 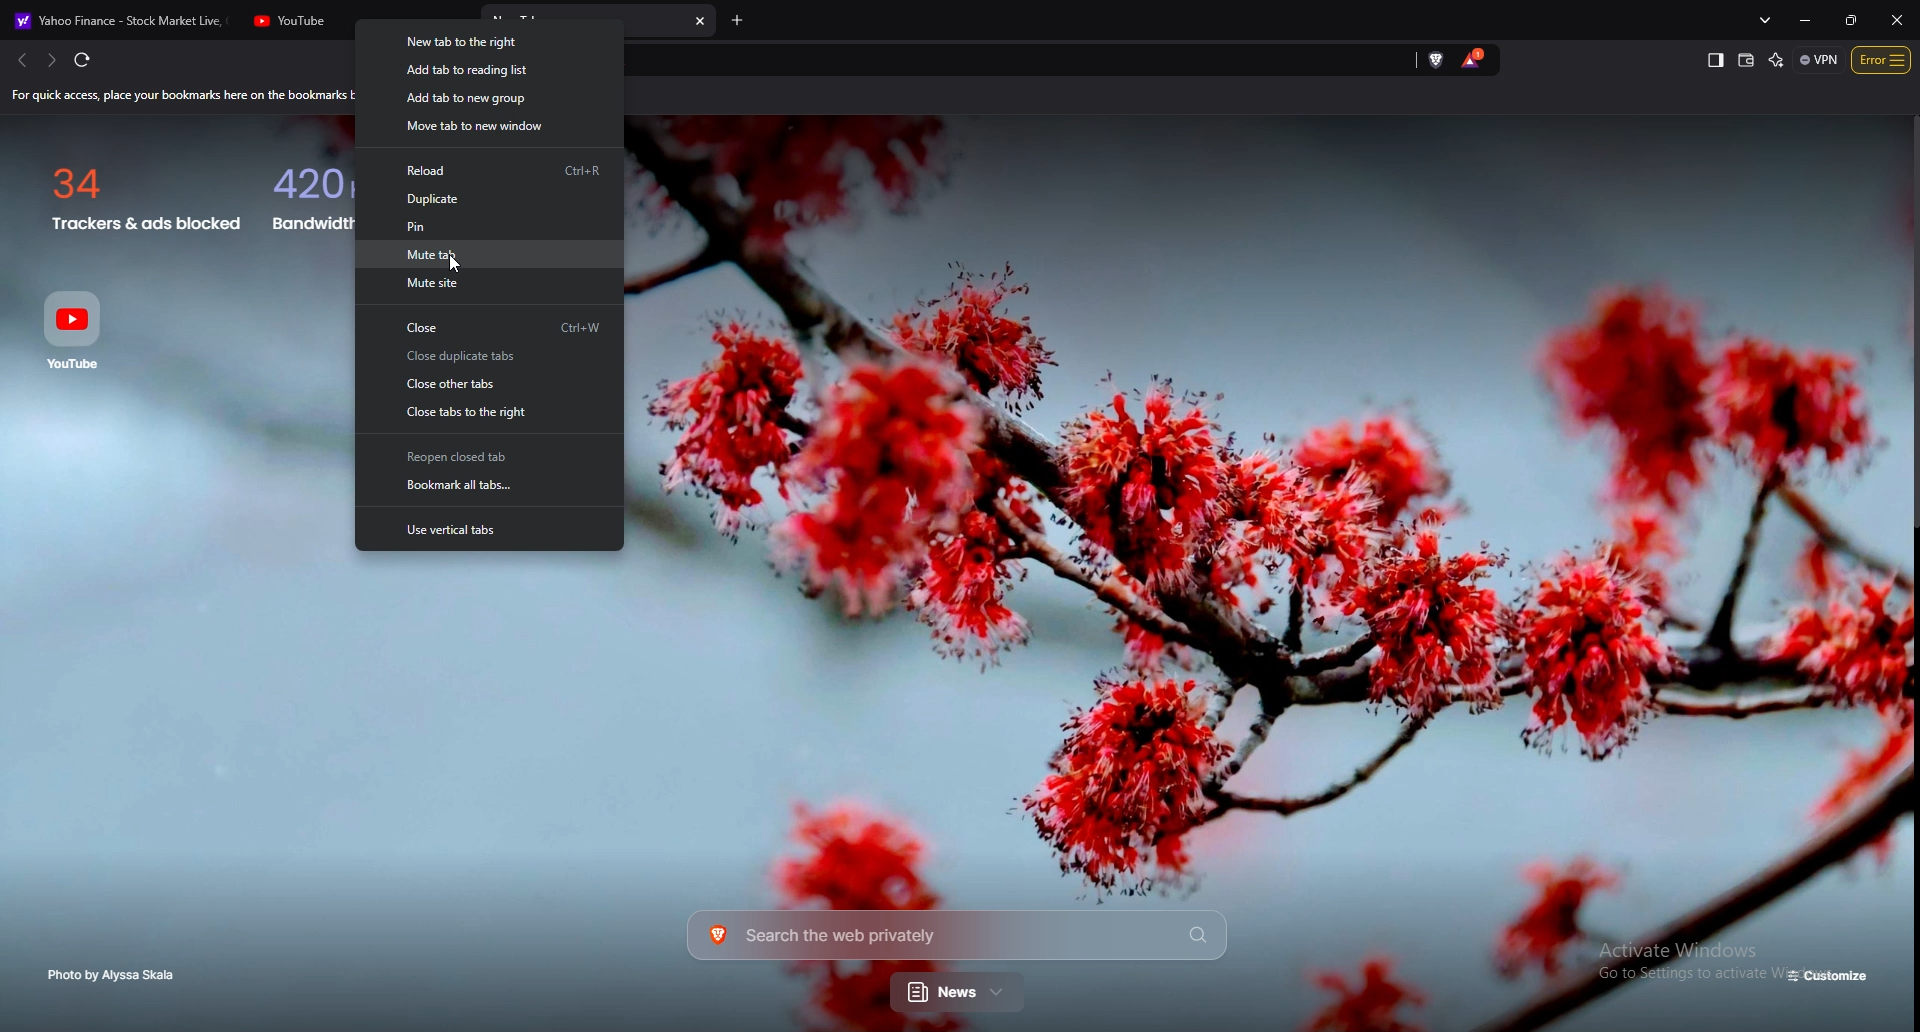 What do you see at coordinates (345, 18) in the screenshot?
I see `YouTube` at bounding box center [345, 18].